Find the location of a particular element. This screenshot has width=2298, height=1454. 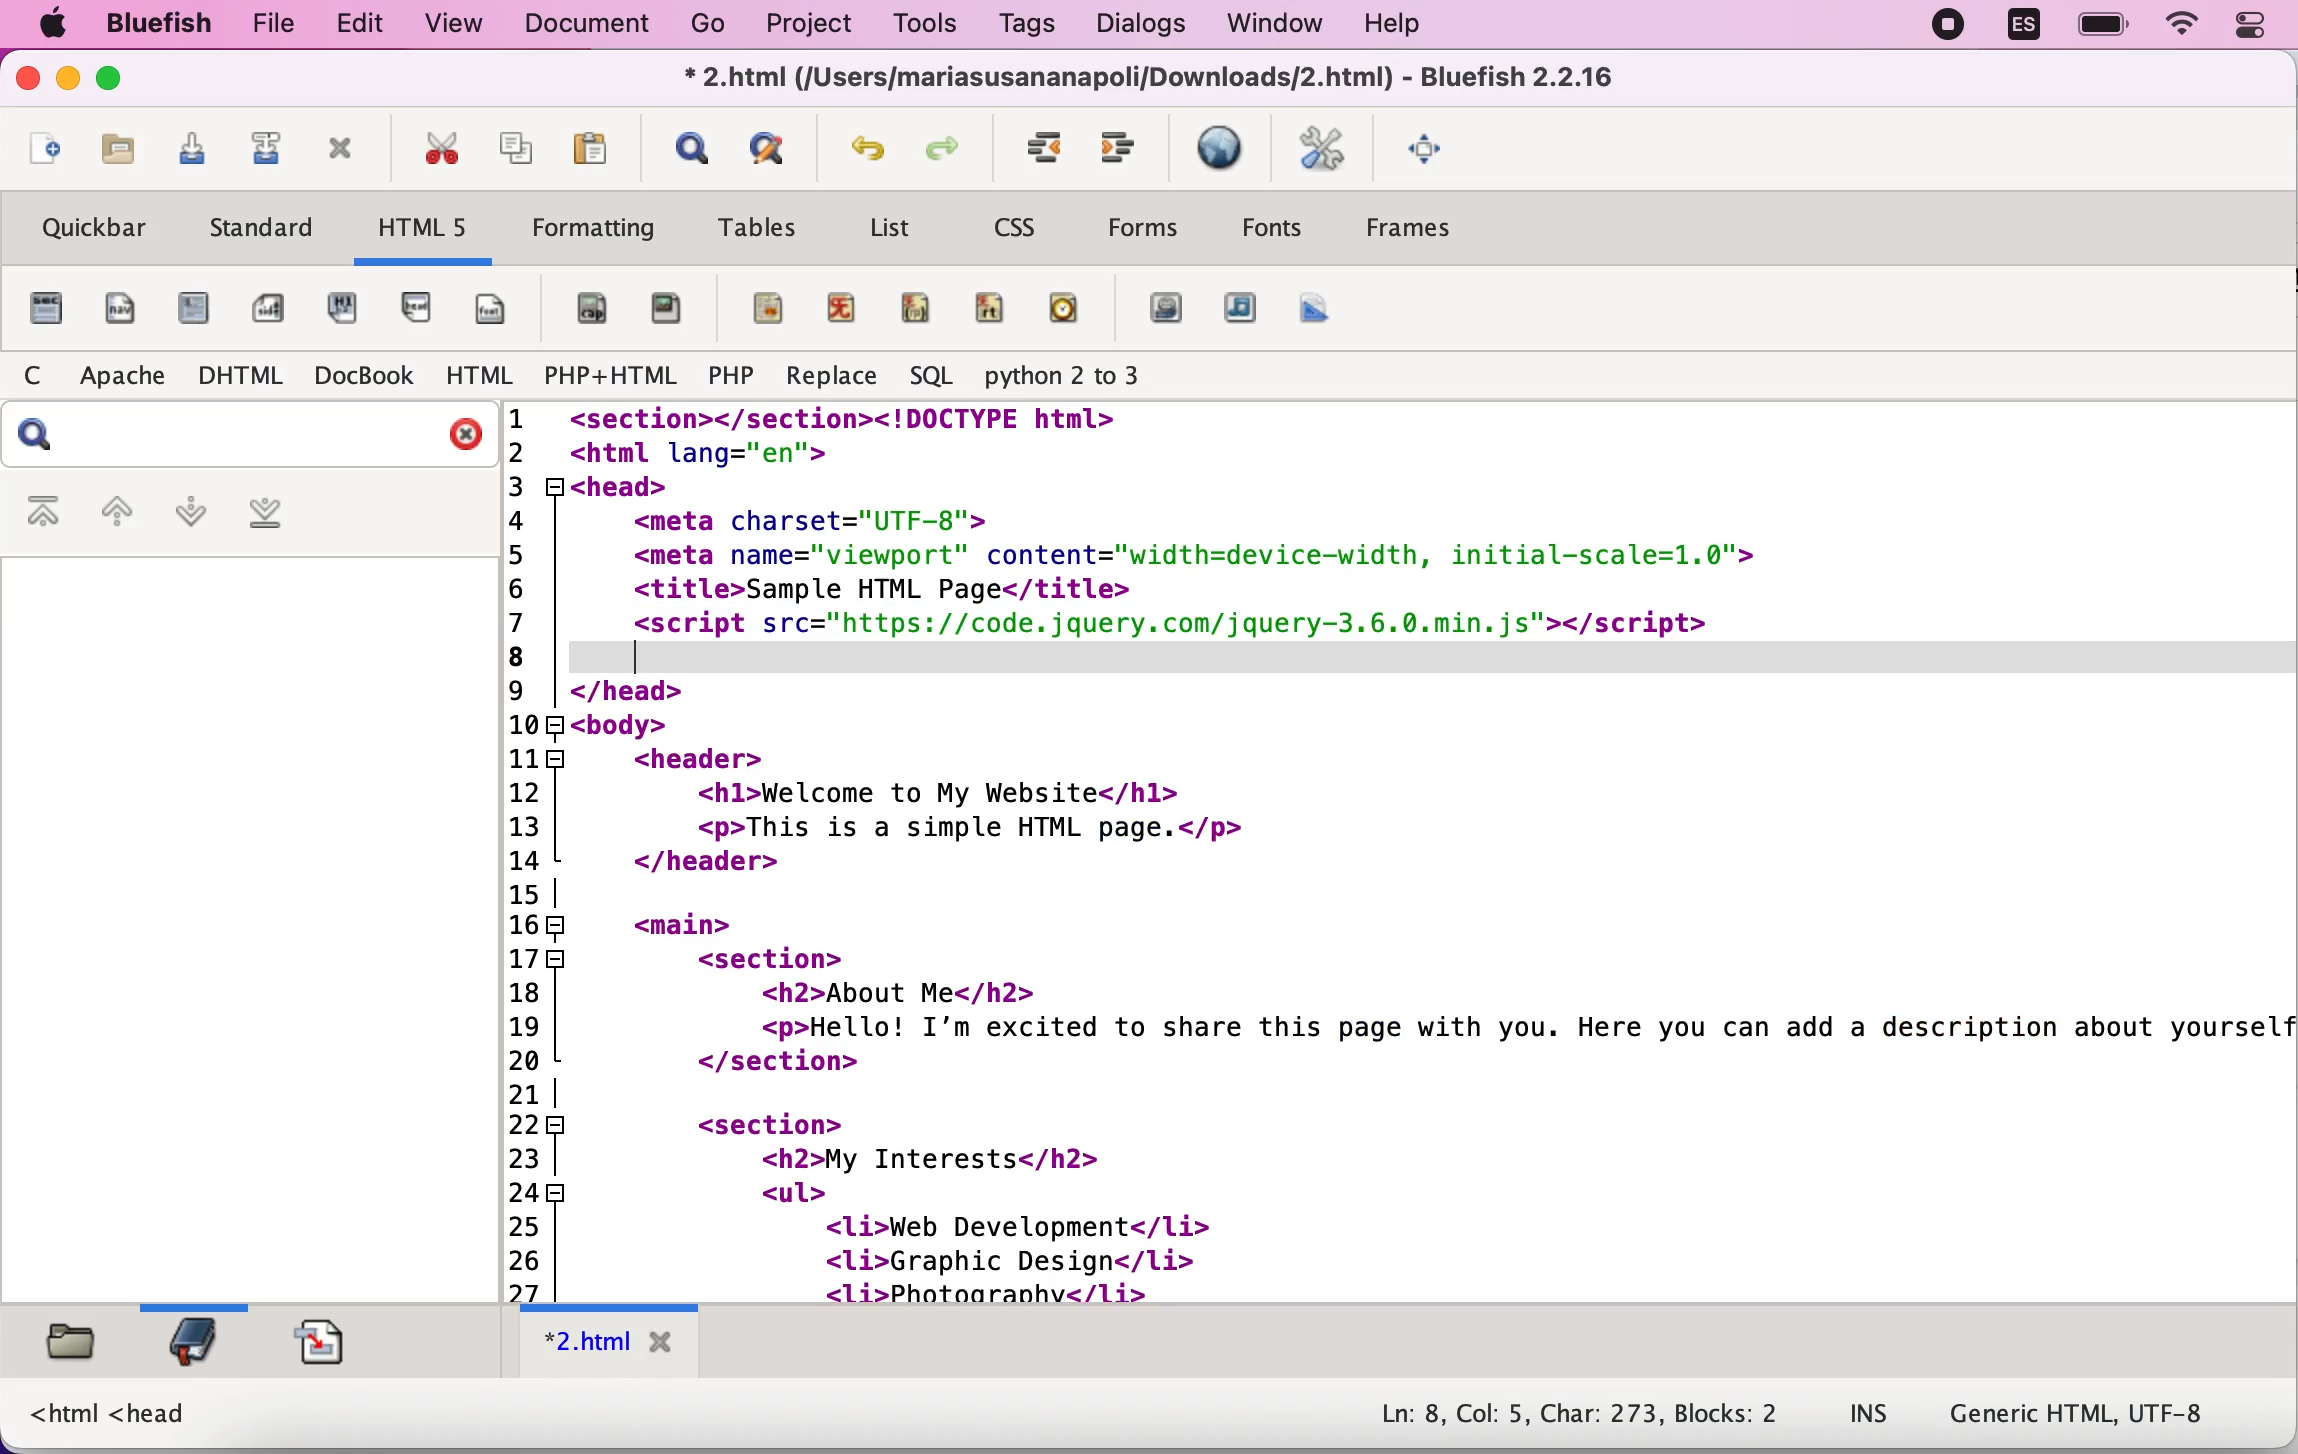

docbook is located at coordinates (362, 379).